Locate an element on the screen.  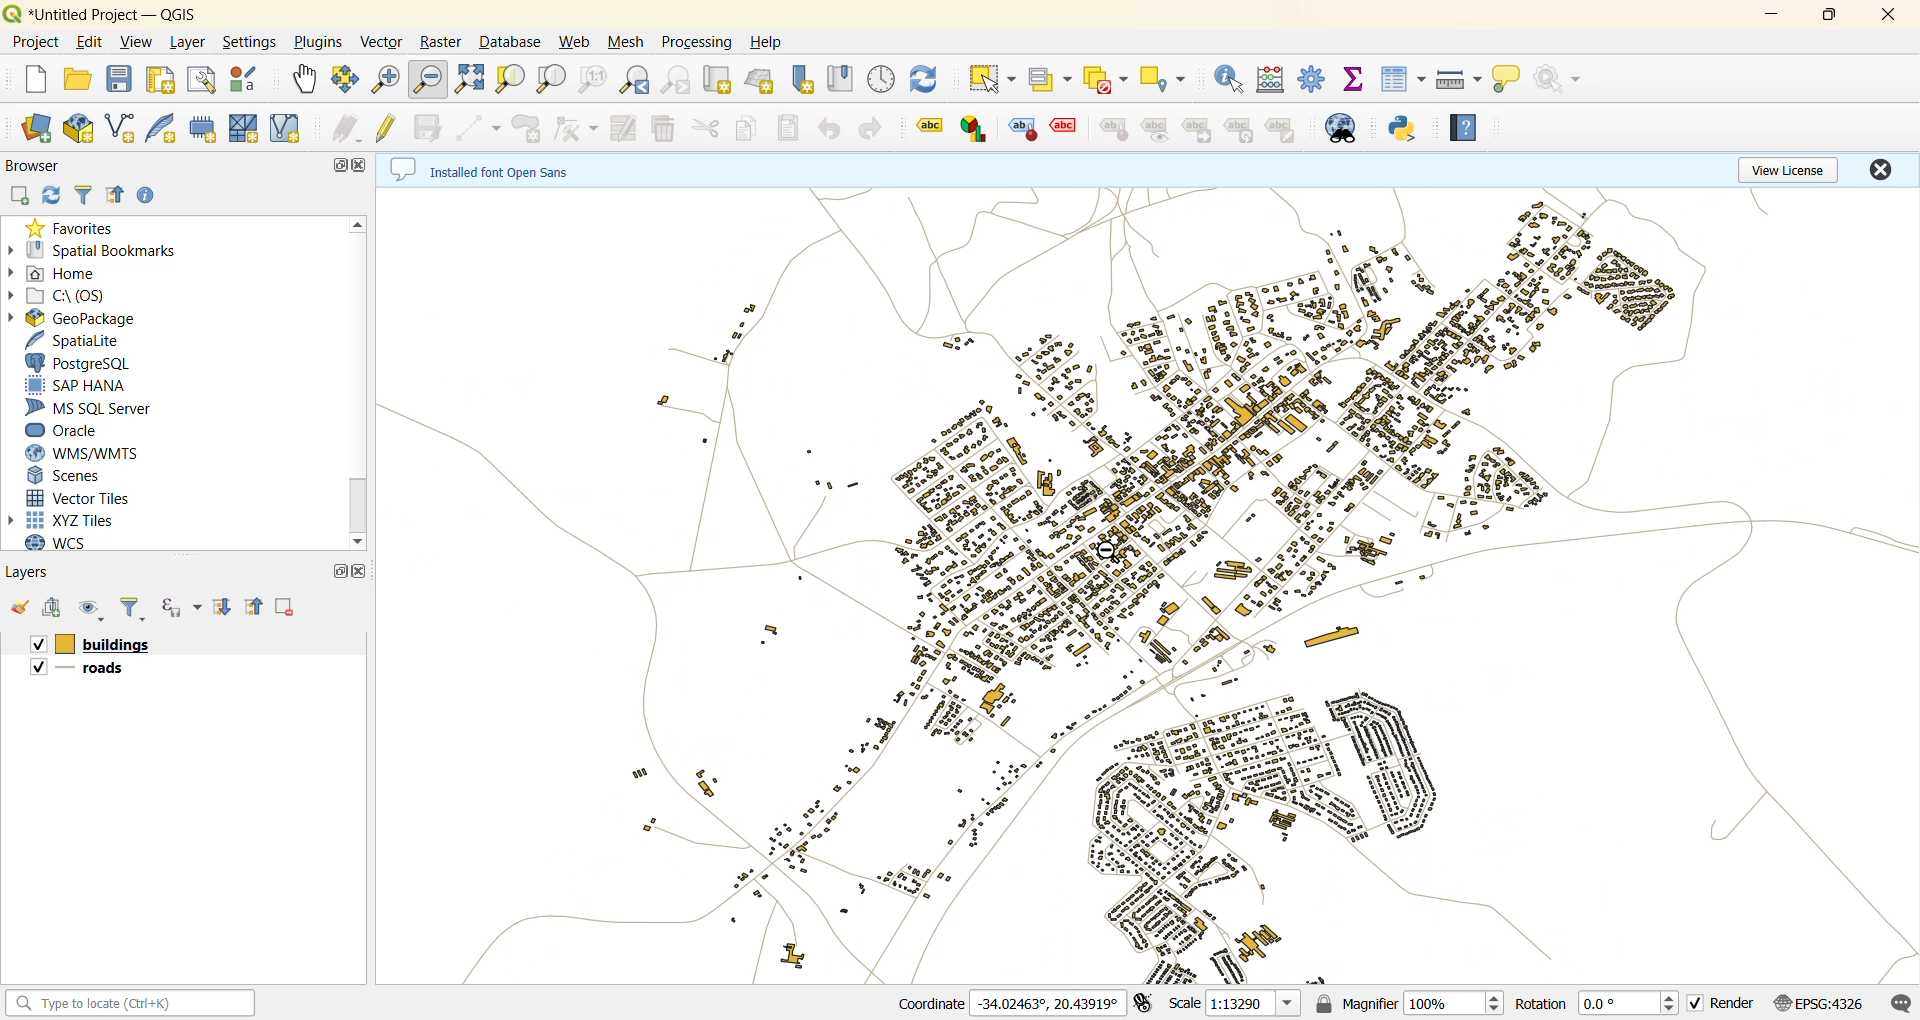
edit is located at coordinates (89, 41).